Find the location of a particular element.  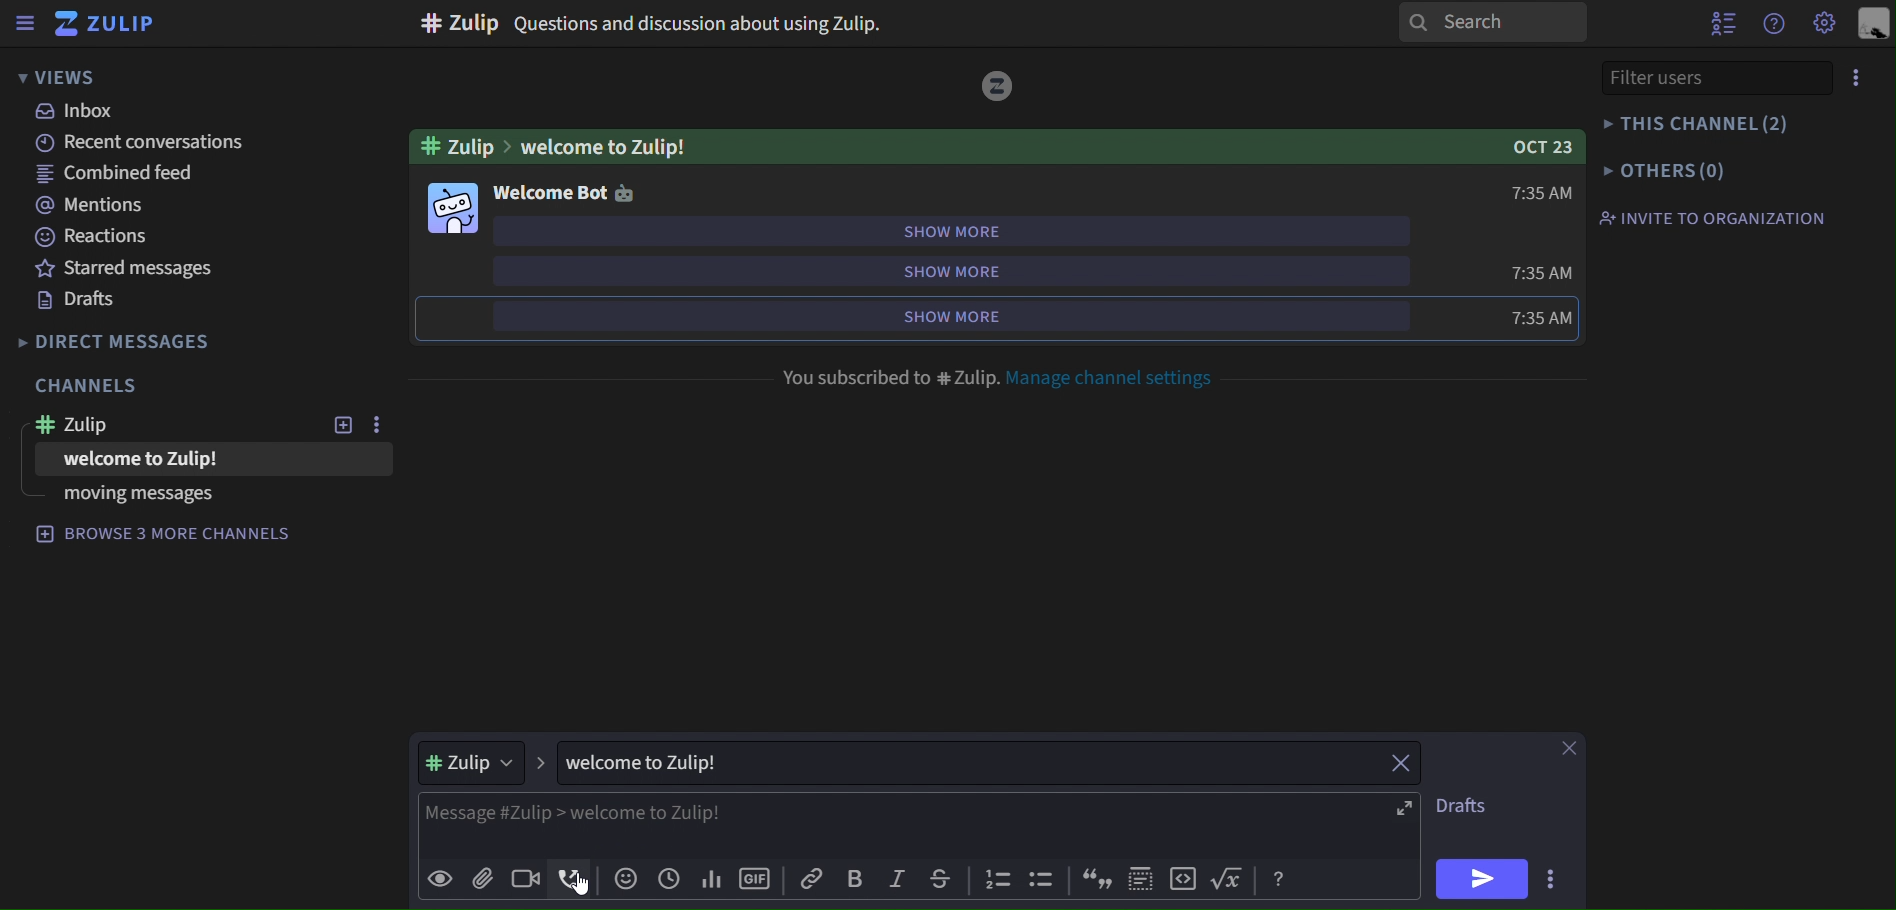

add gif is located at coordinates (755, 878).